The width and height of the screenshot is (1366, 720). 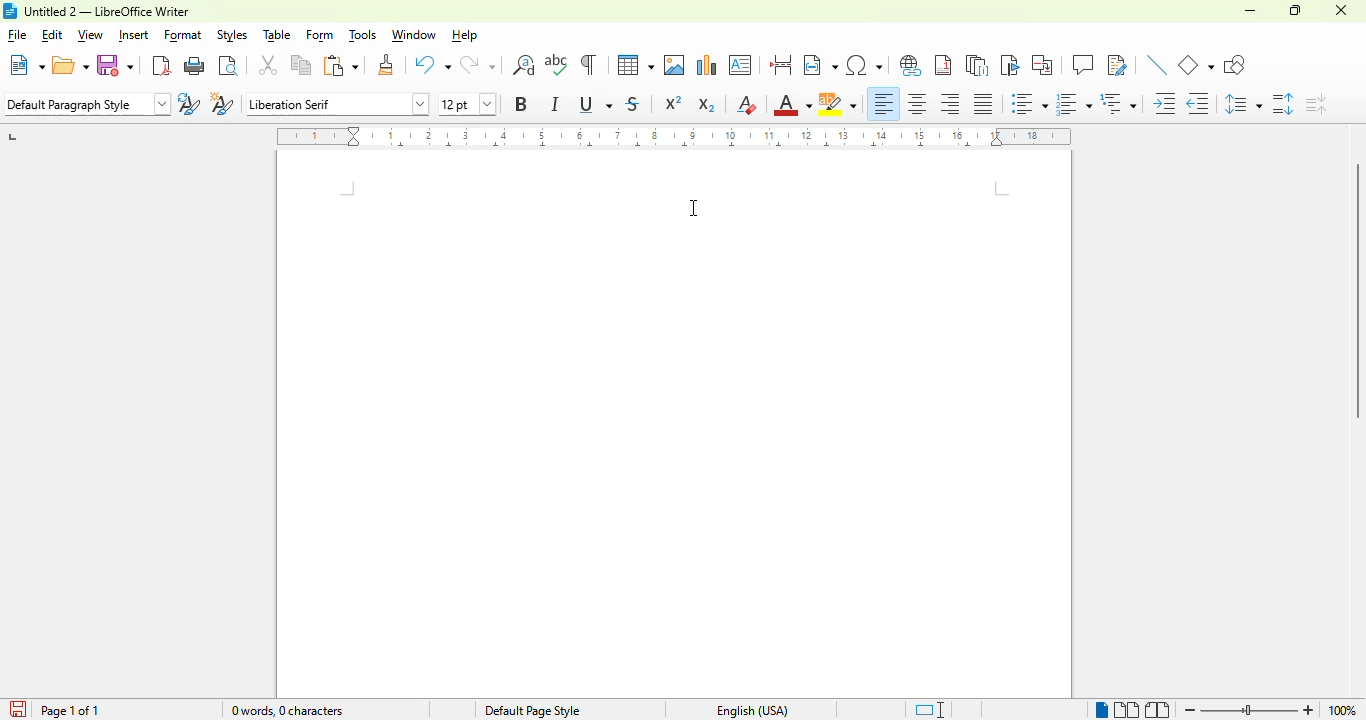 What do you see at coordinates (943, 65) in the screenshot?
I see `insert footnote` at bounding box center [943, 65].